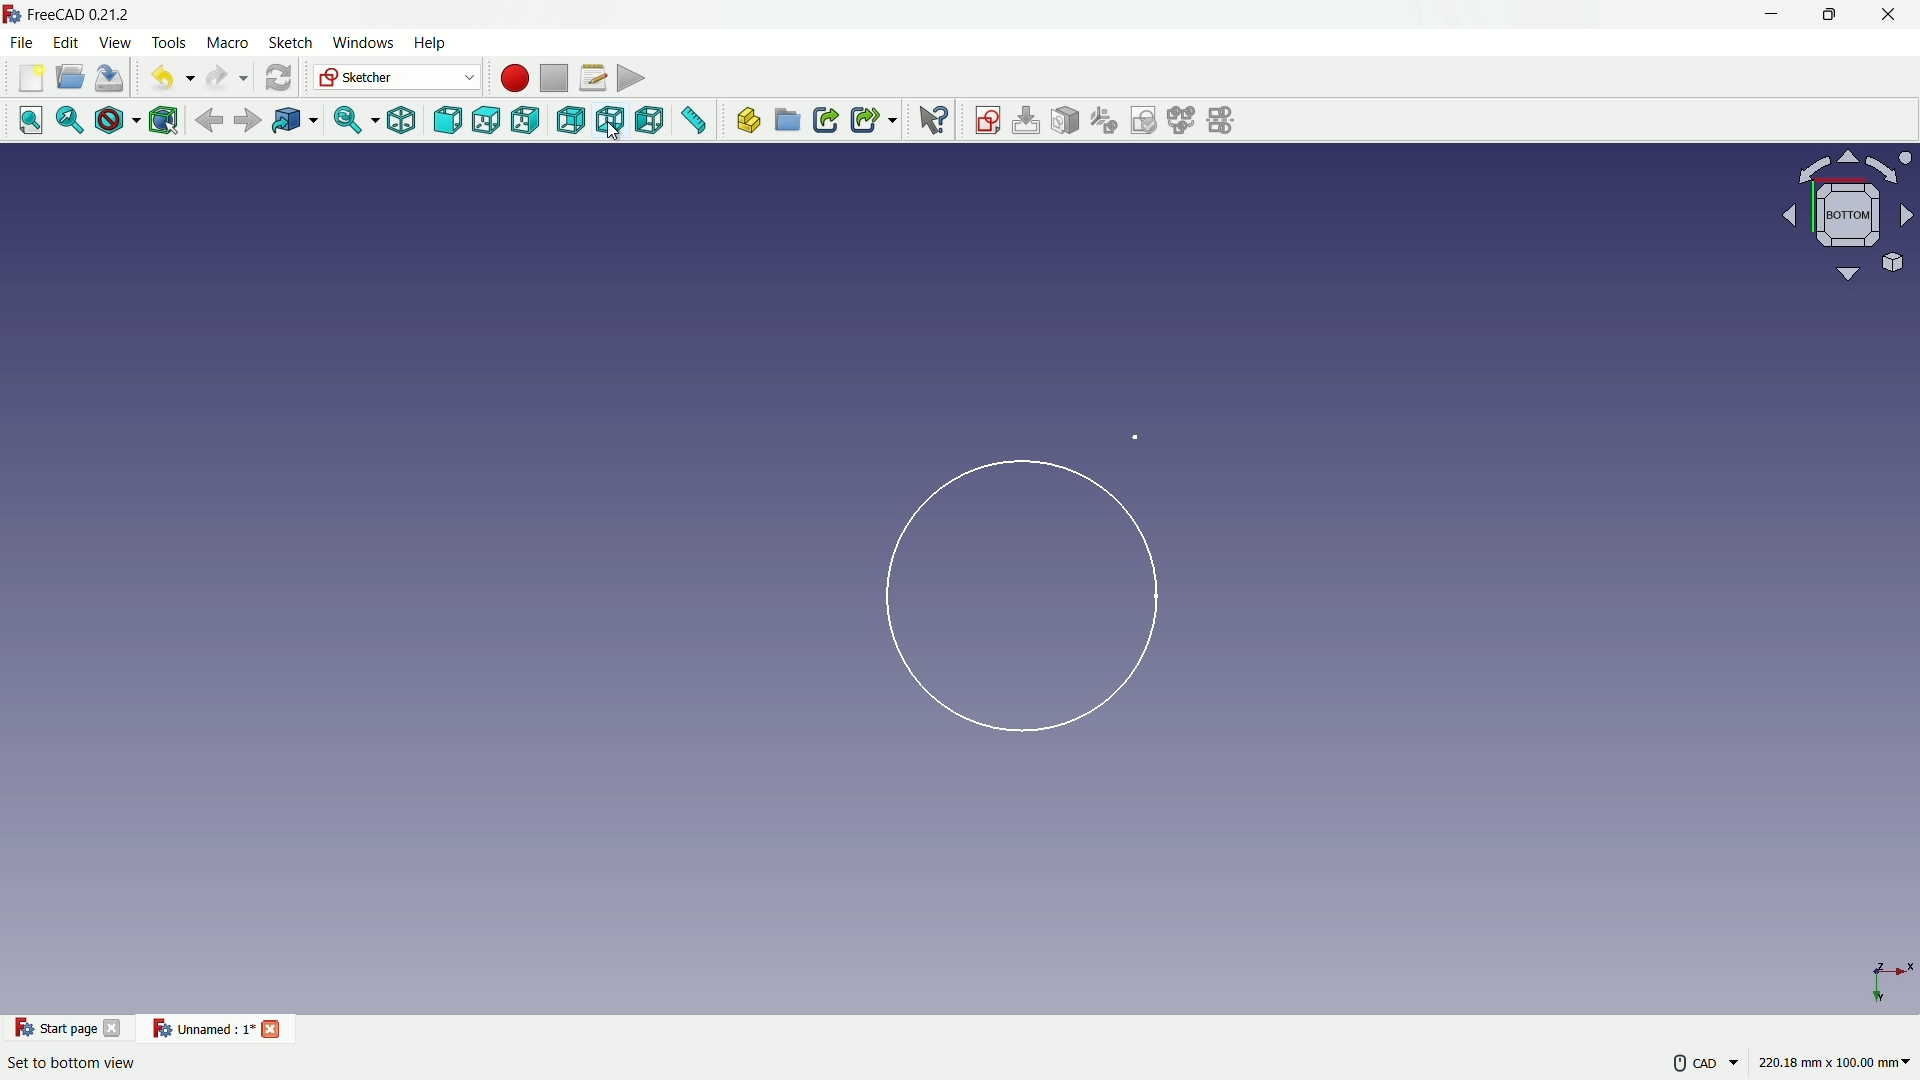  Describe the element at coordinates (31, 122) in the screenshot. I see `fit all` at that location.